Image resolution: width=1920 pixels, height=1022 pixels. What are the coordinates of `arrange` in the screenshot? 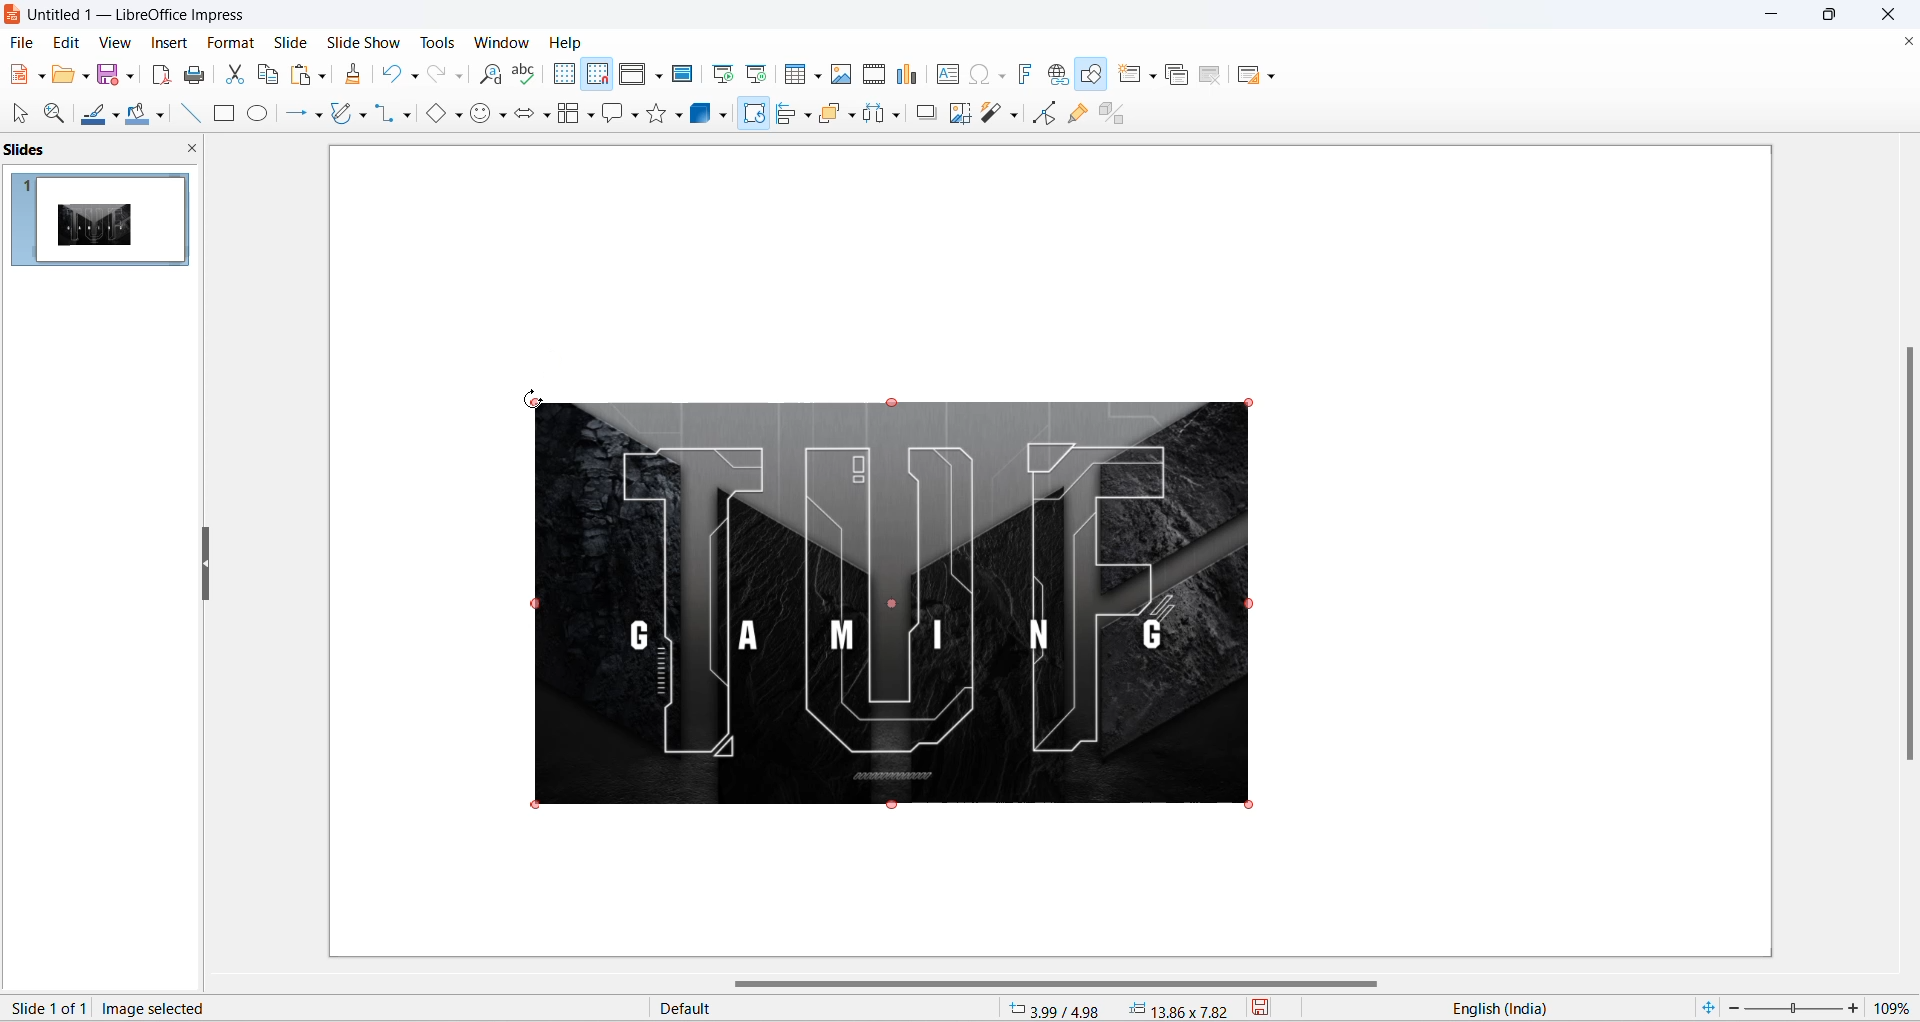 It's located at (836, 112).